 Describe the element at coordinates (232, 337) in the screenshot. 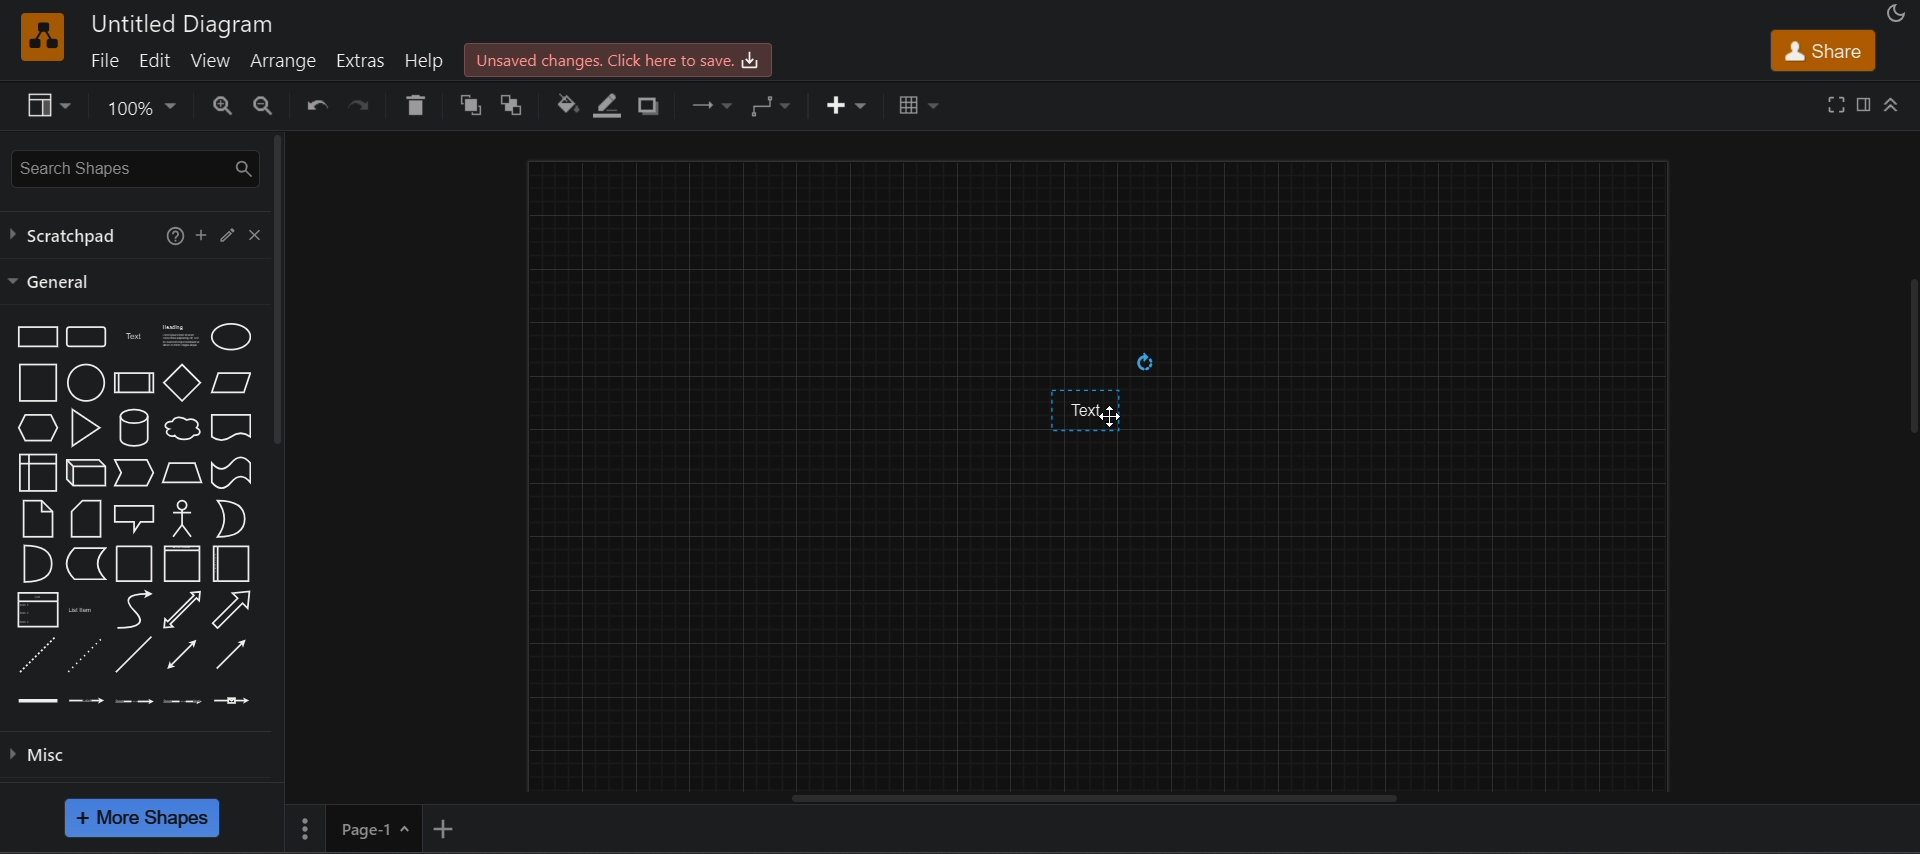

I see `Ellipse` at that location.